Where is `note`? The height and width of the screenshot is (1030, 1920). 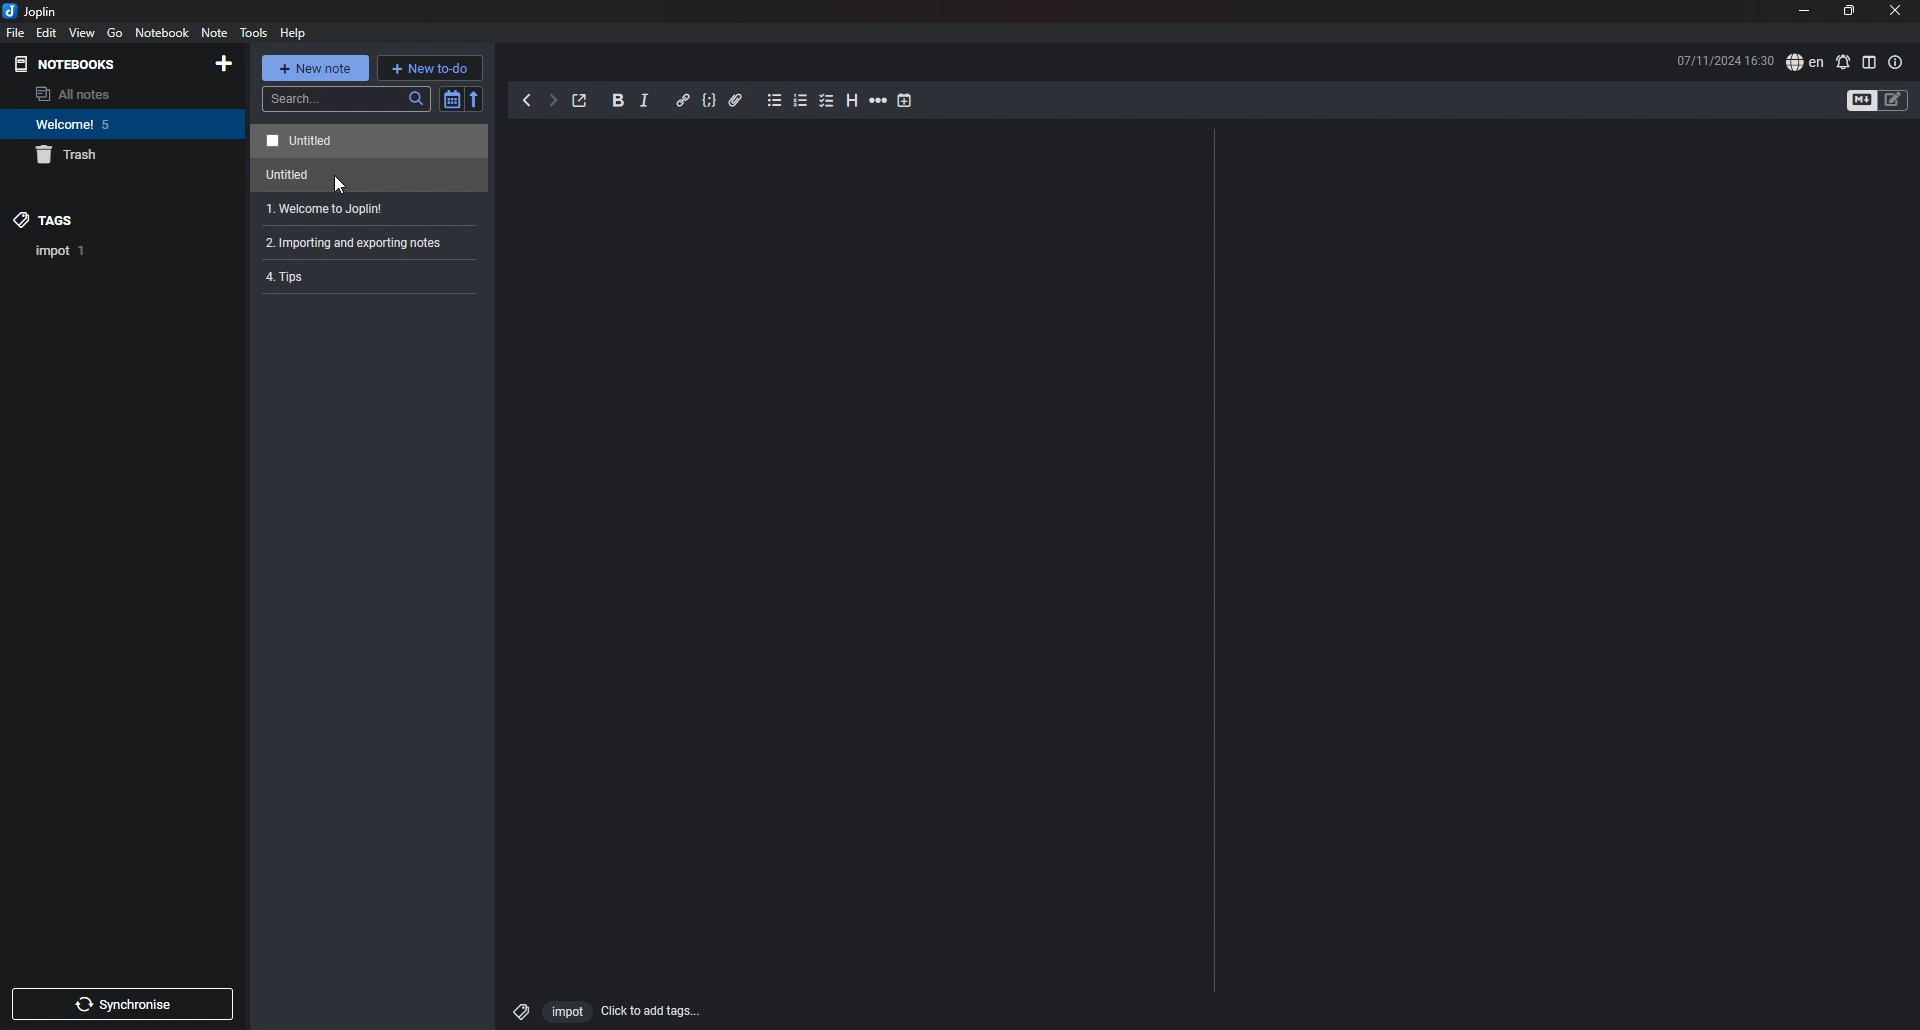 note is located at coordinates (214, 32).